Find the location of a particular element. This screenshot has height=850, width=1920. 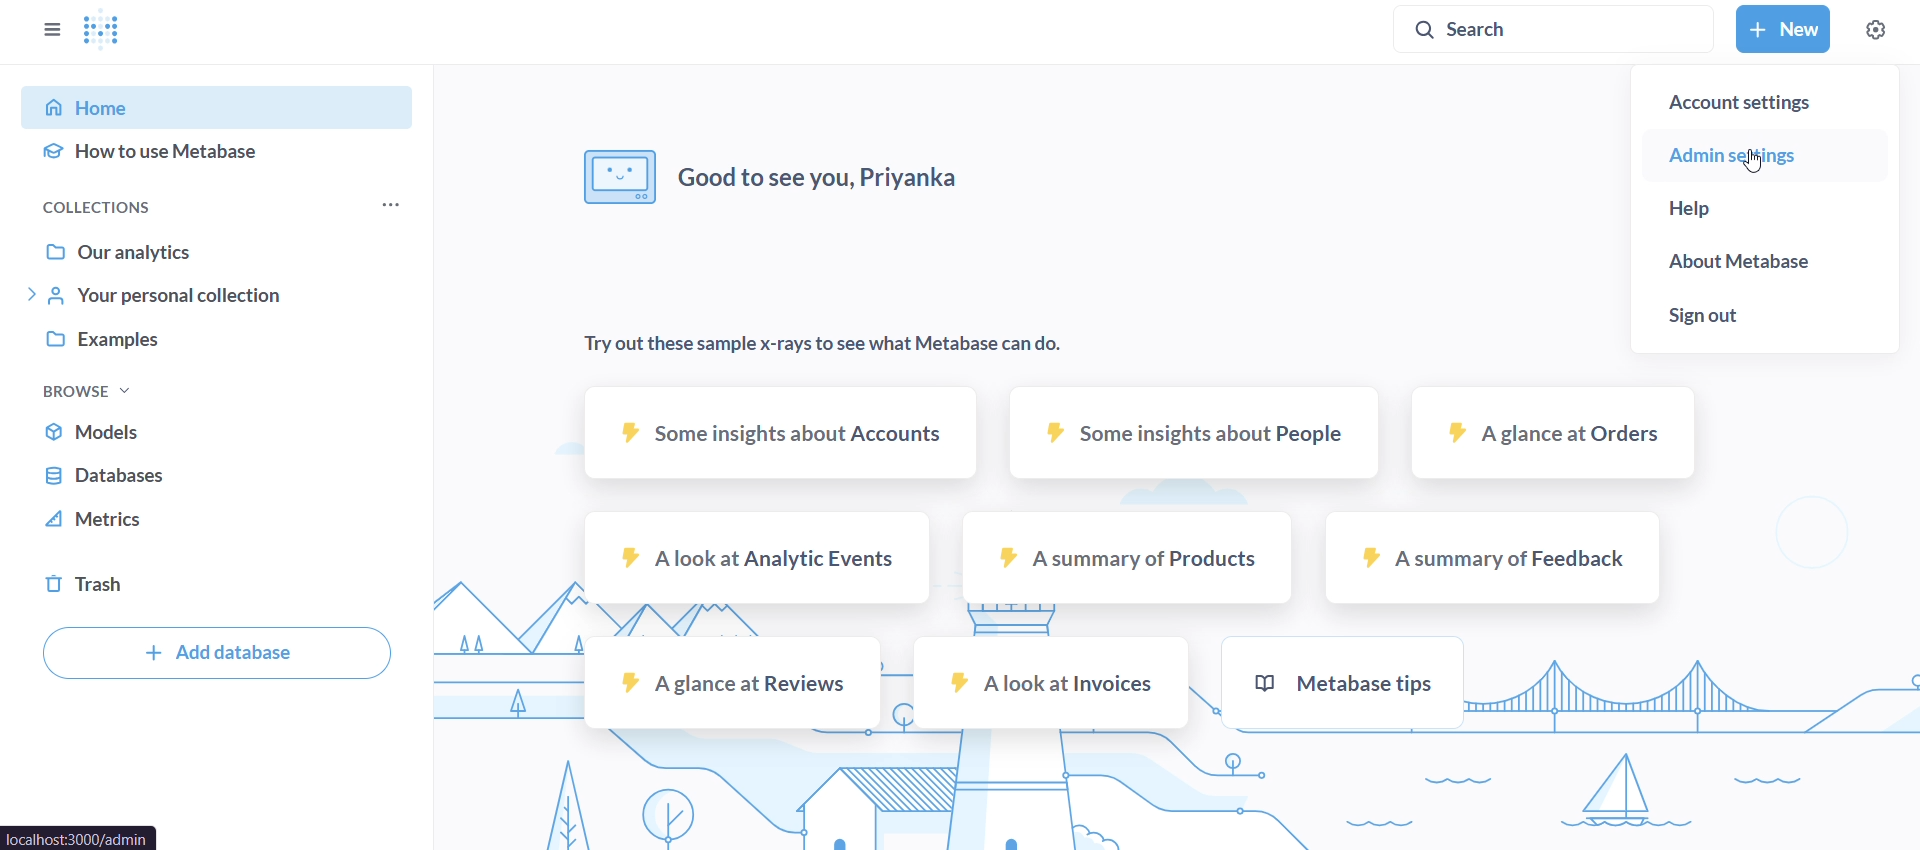

some insights about people  is located at coordinates (1195, 432).